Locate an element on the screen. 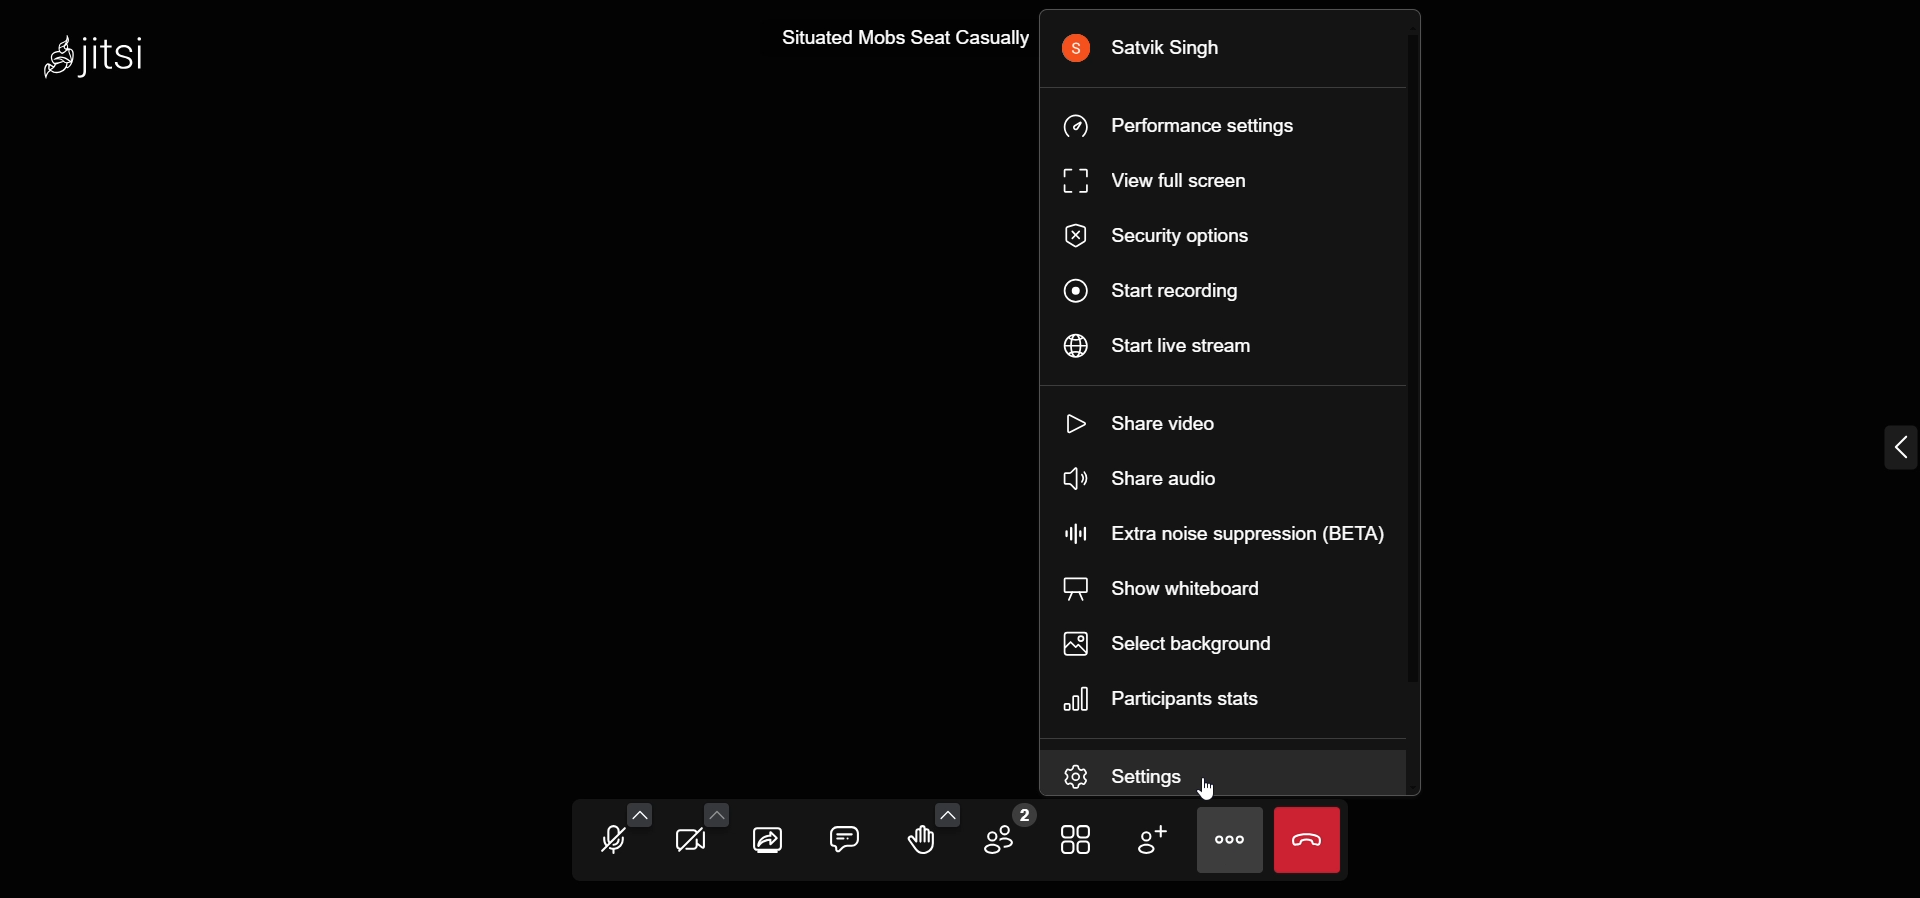  more camera option is located at coordinates (715, 815).